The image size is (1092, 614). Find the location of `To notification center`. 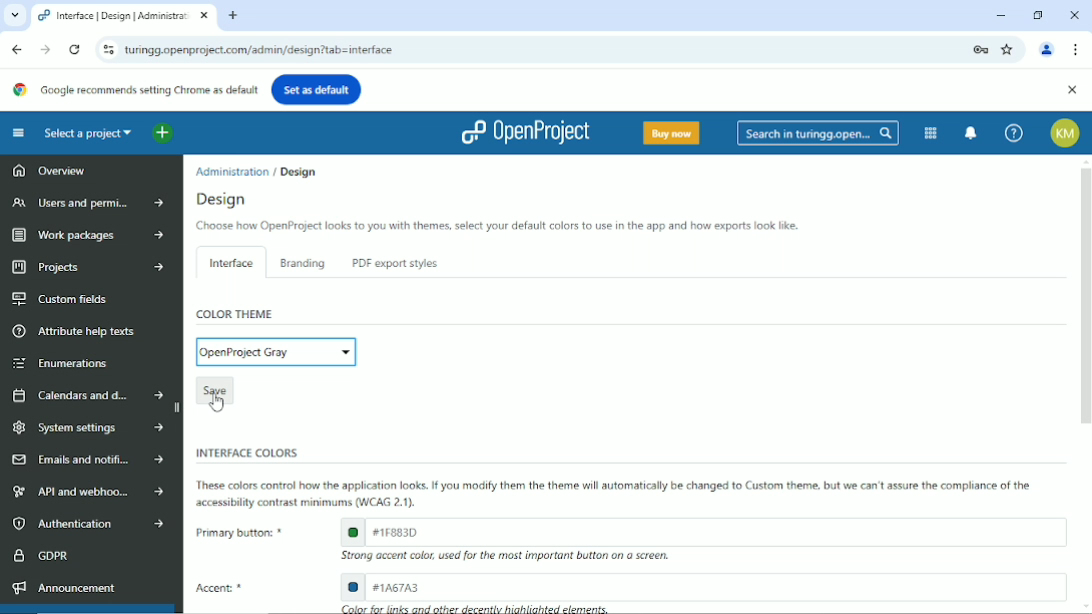

To notification center is located at coordinates (972, 132).